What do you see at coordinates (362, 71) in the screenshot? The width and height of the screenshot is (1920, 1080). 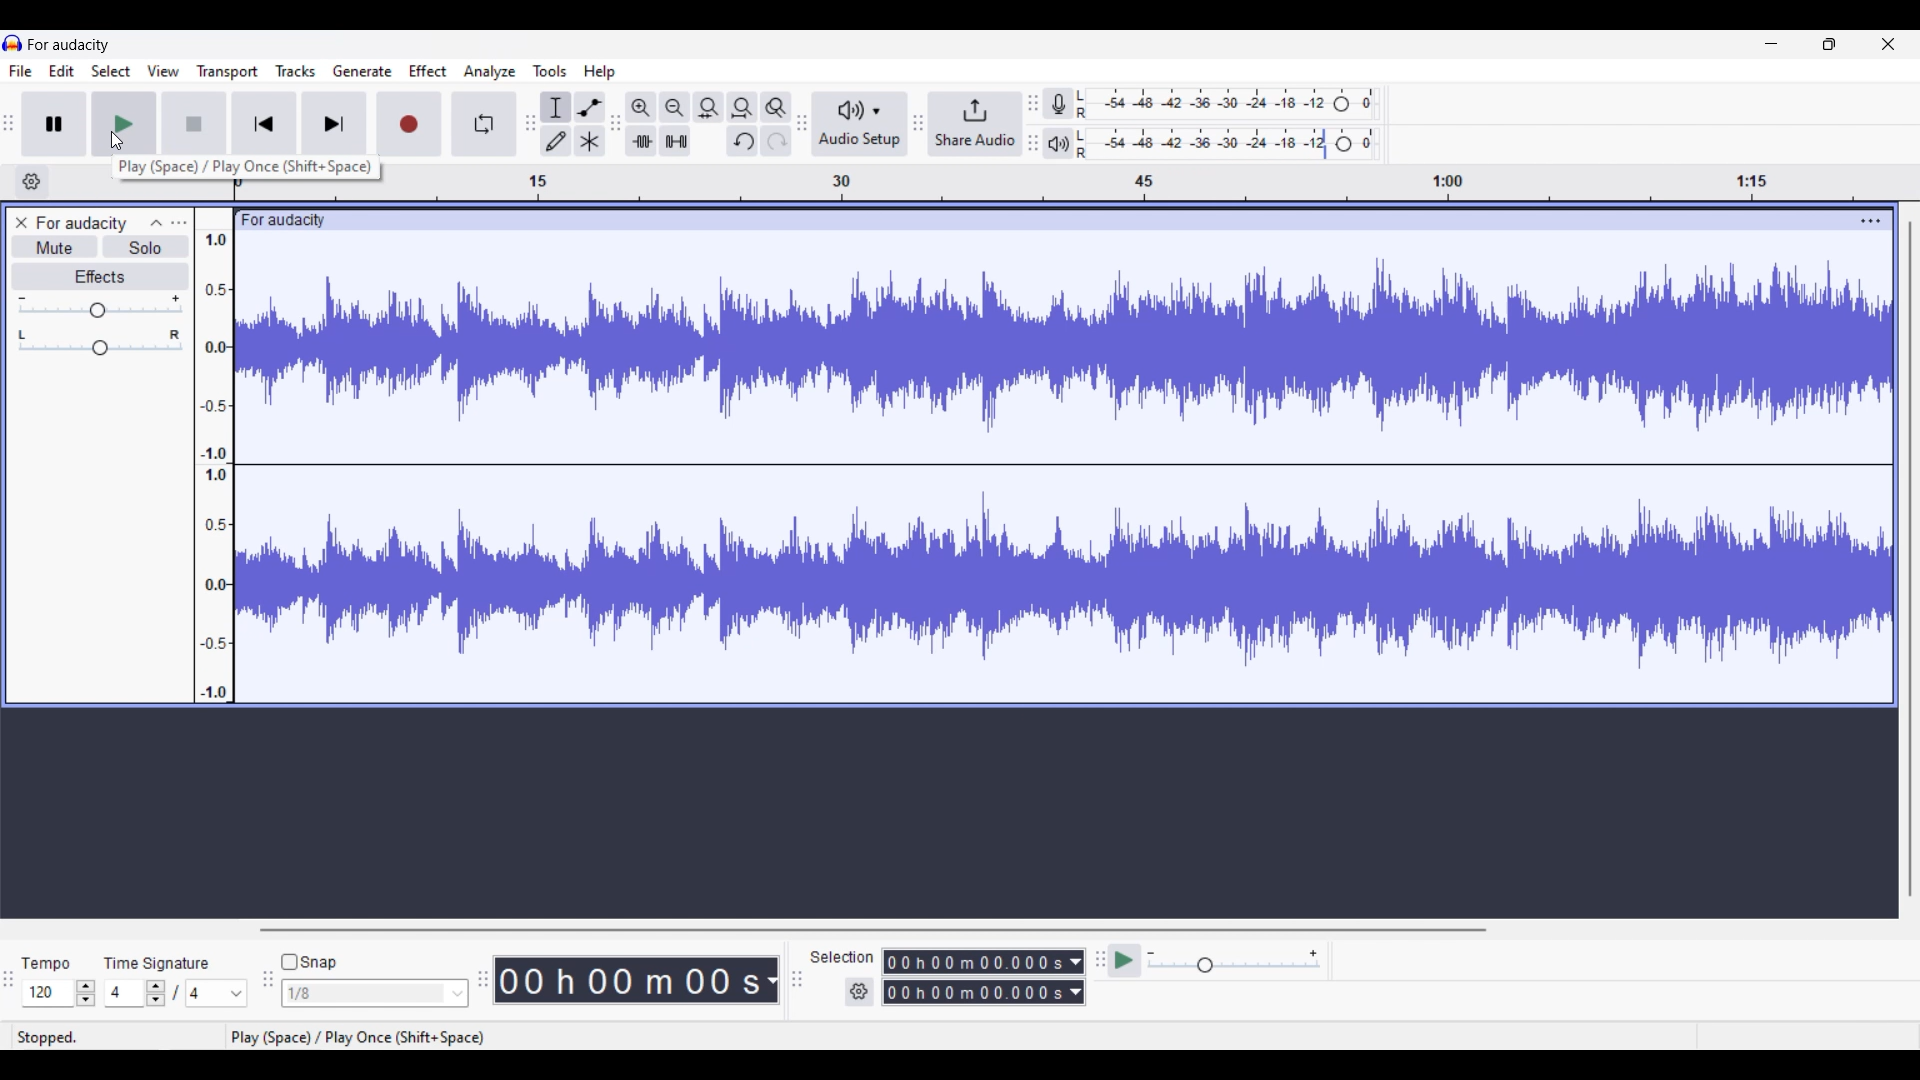 I see `Generate menu` at bounding box center [362, 71].